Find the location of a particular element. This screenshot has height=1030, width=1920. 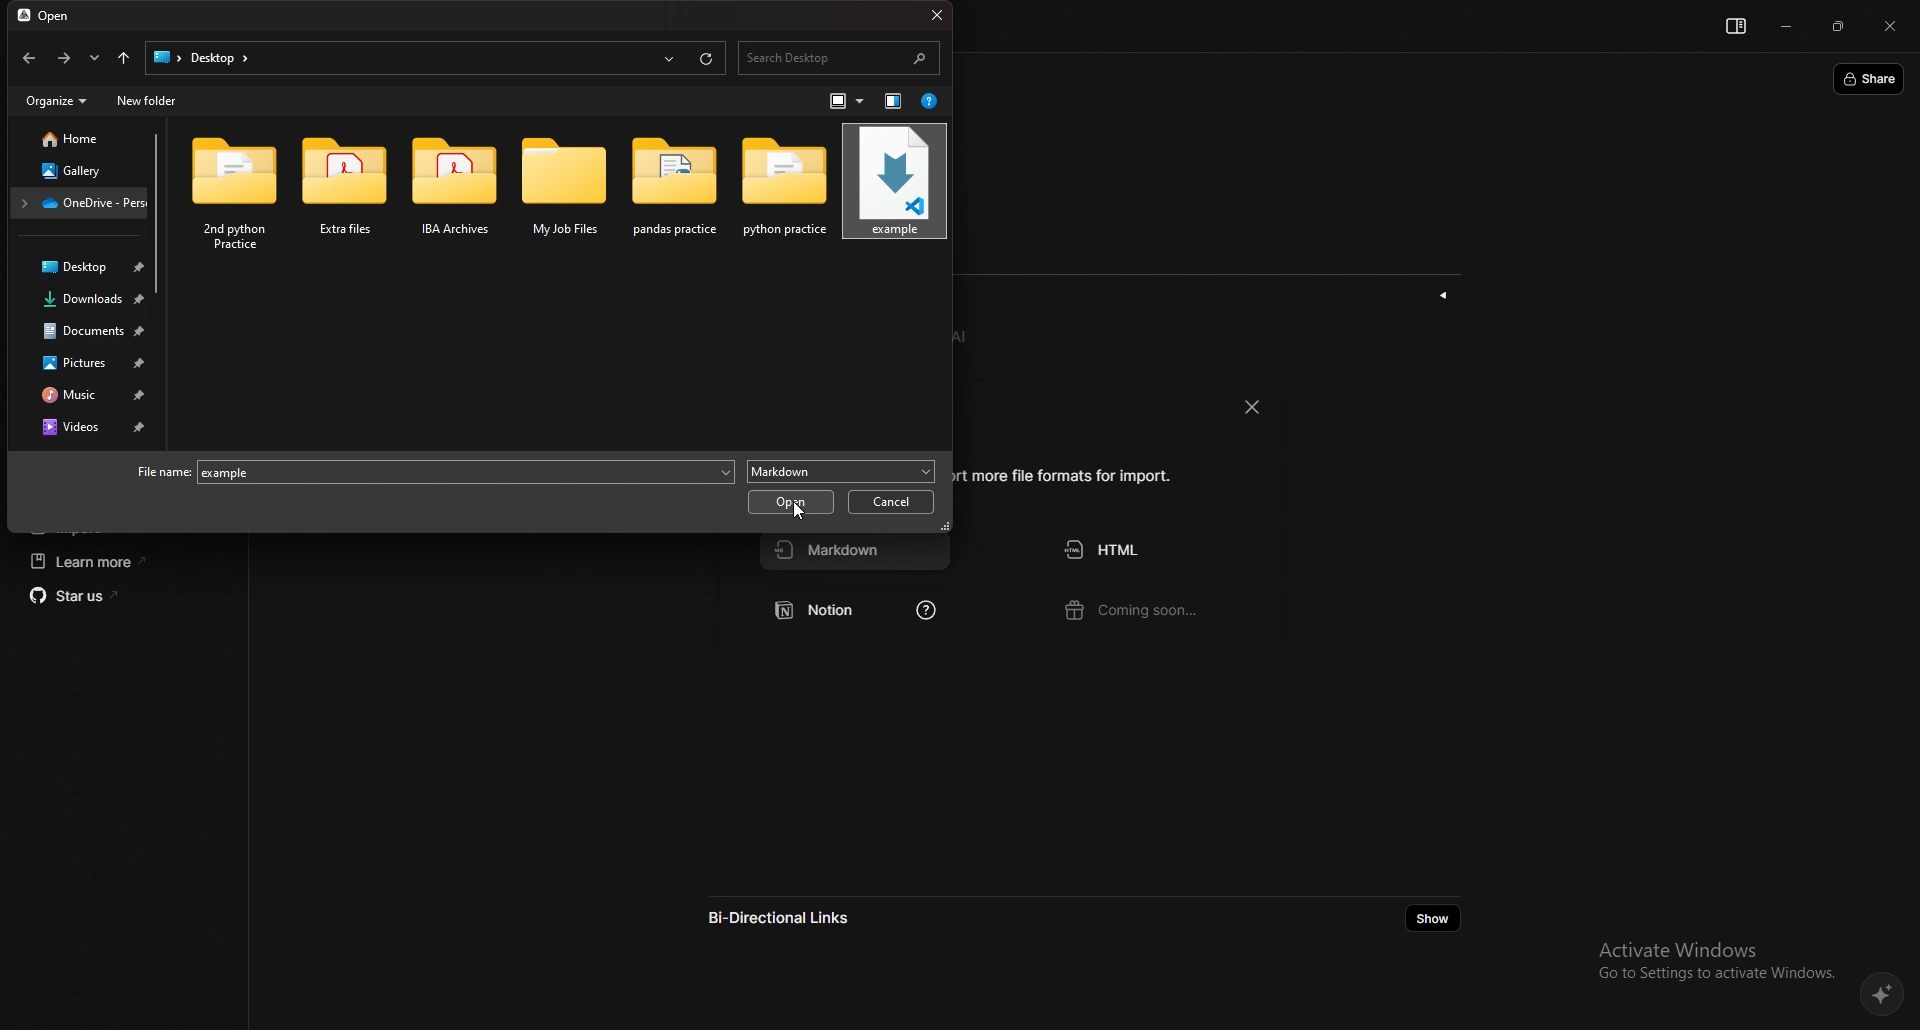

refresh is located at coordinates (709, 58).